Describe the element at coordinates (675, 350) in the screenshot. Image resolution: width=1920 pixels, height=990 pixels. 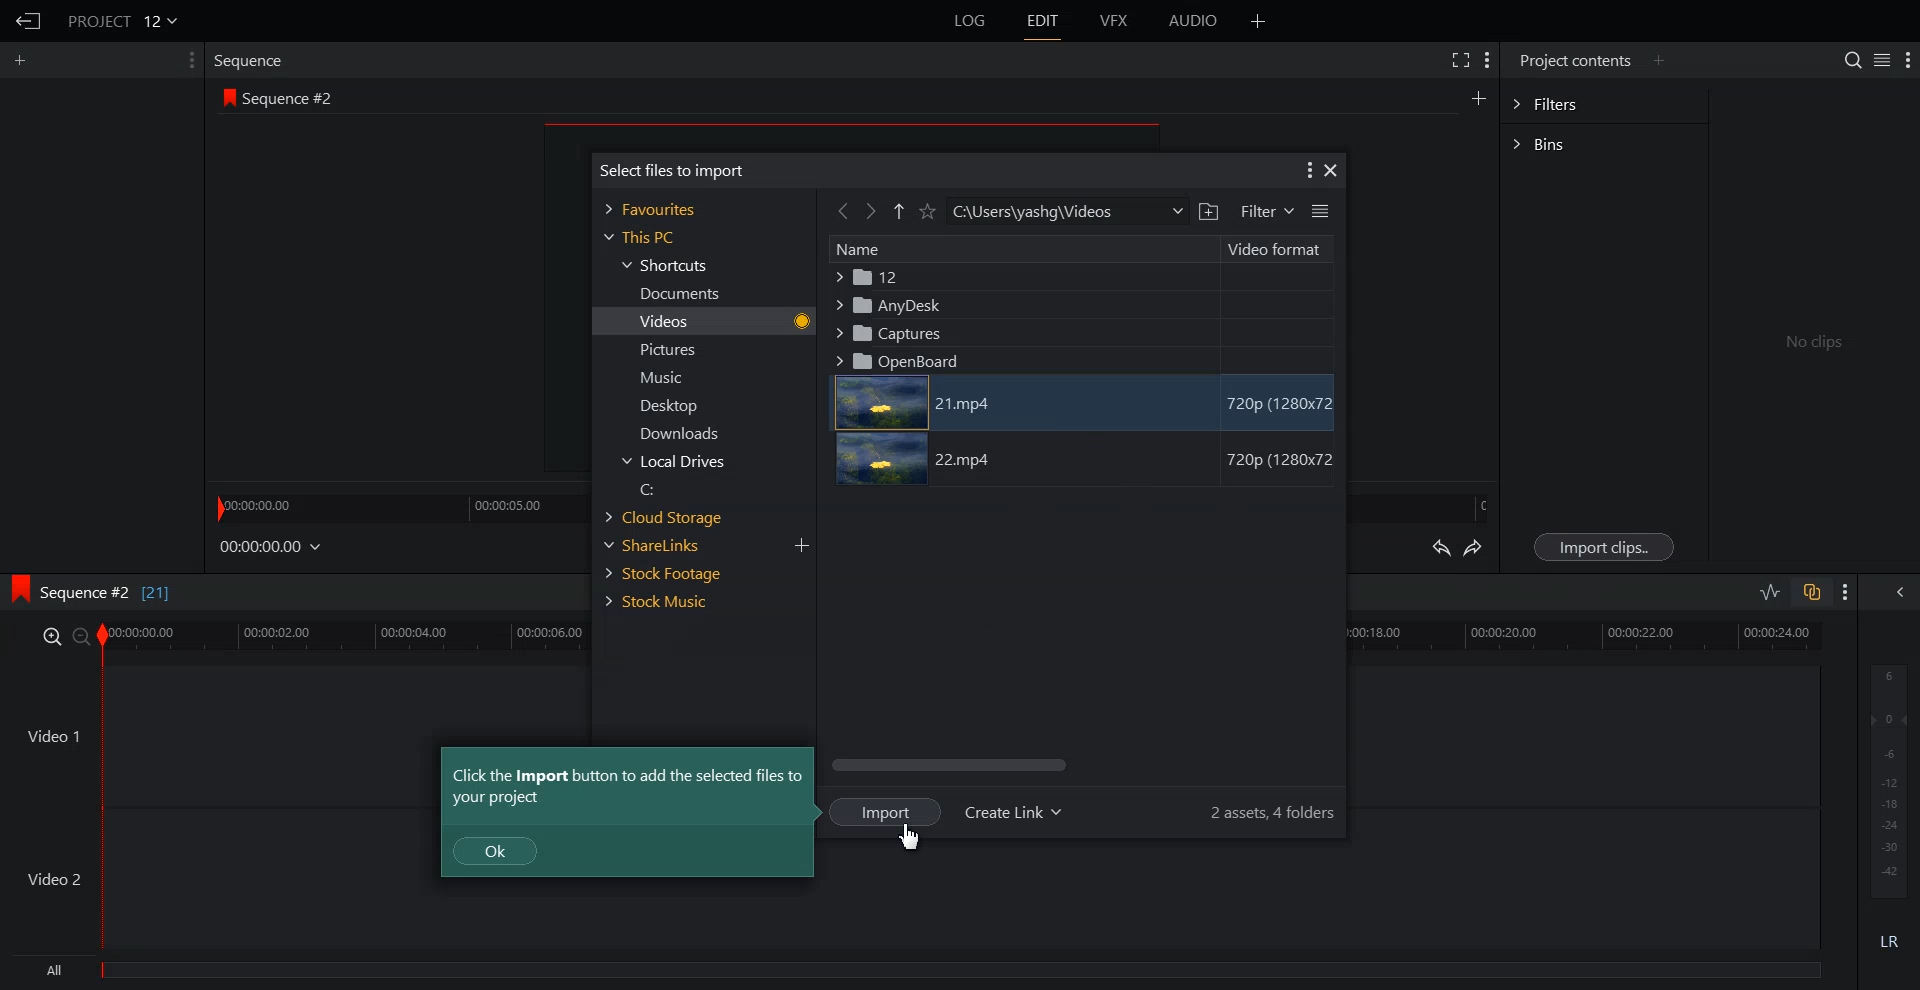
I see `Pictures` at that location.